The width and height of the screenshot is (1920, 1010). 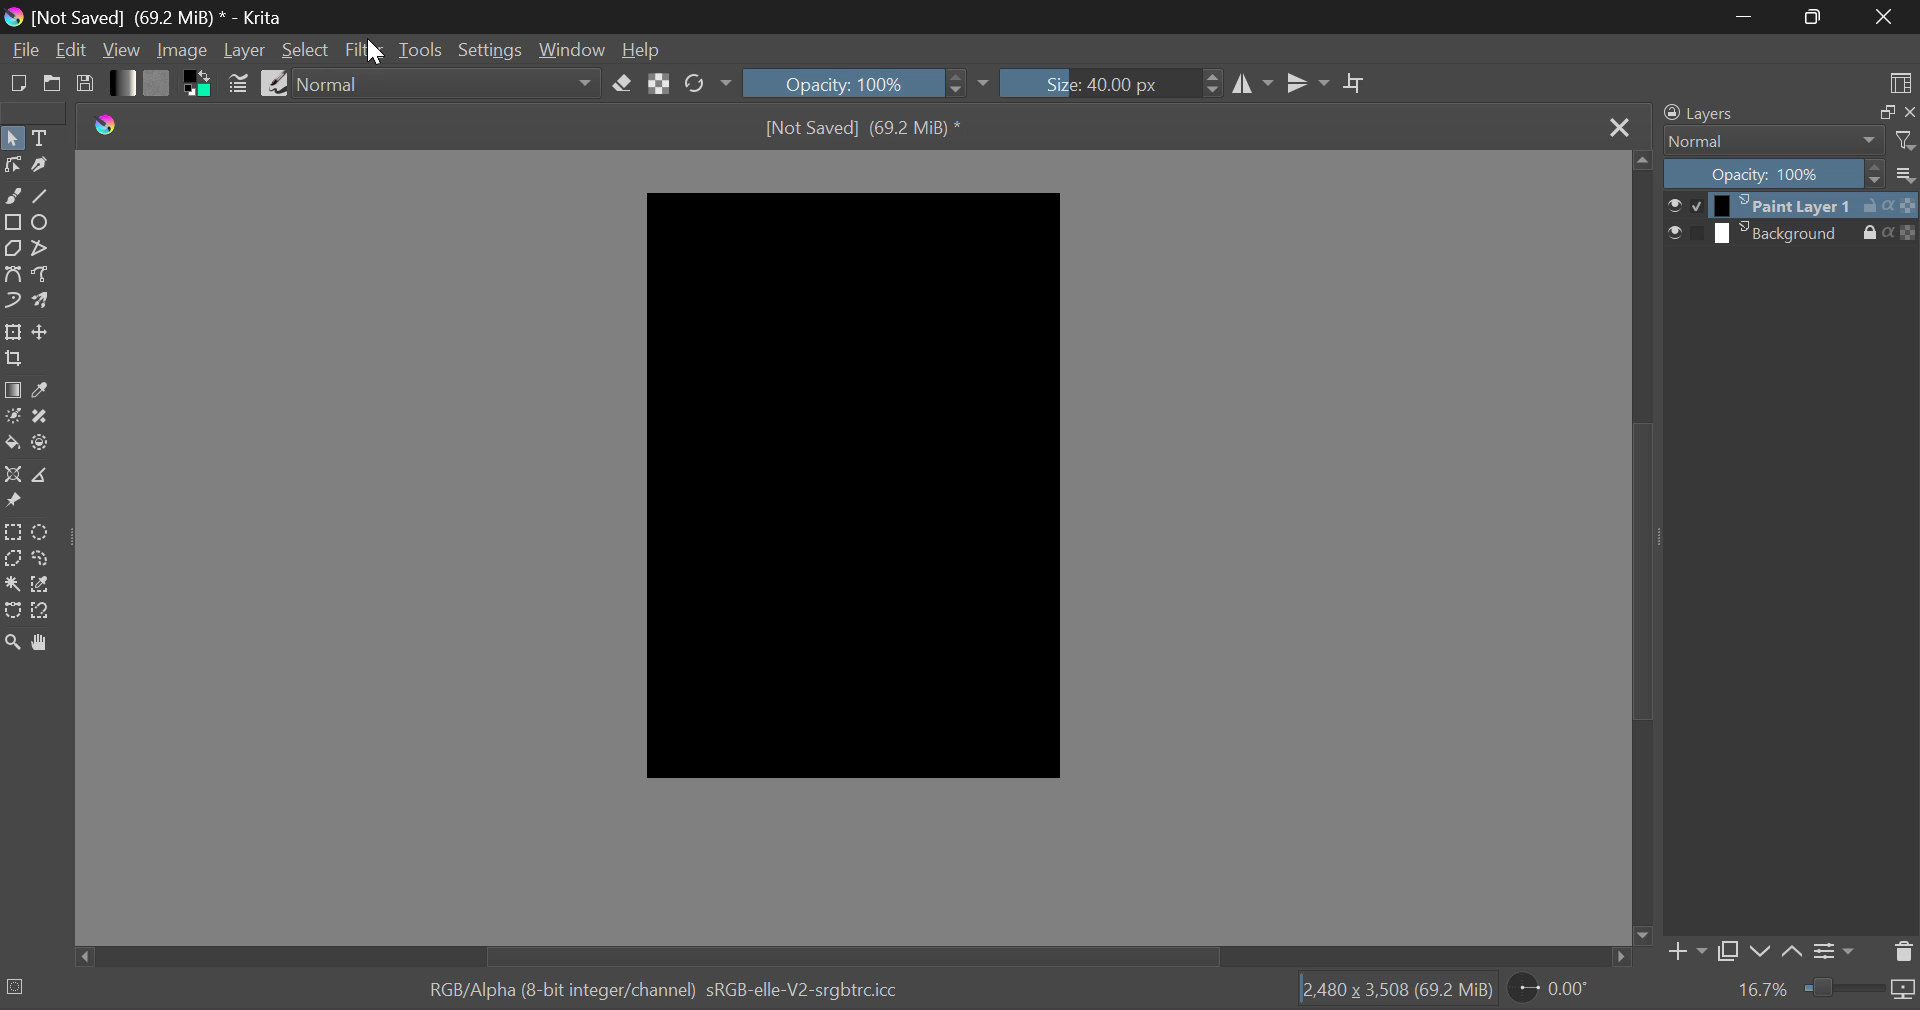 What do you see at coordinates (43, 587) in the screenshot?
I see `Similar Color Selector` at bounding box center [43, 587].